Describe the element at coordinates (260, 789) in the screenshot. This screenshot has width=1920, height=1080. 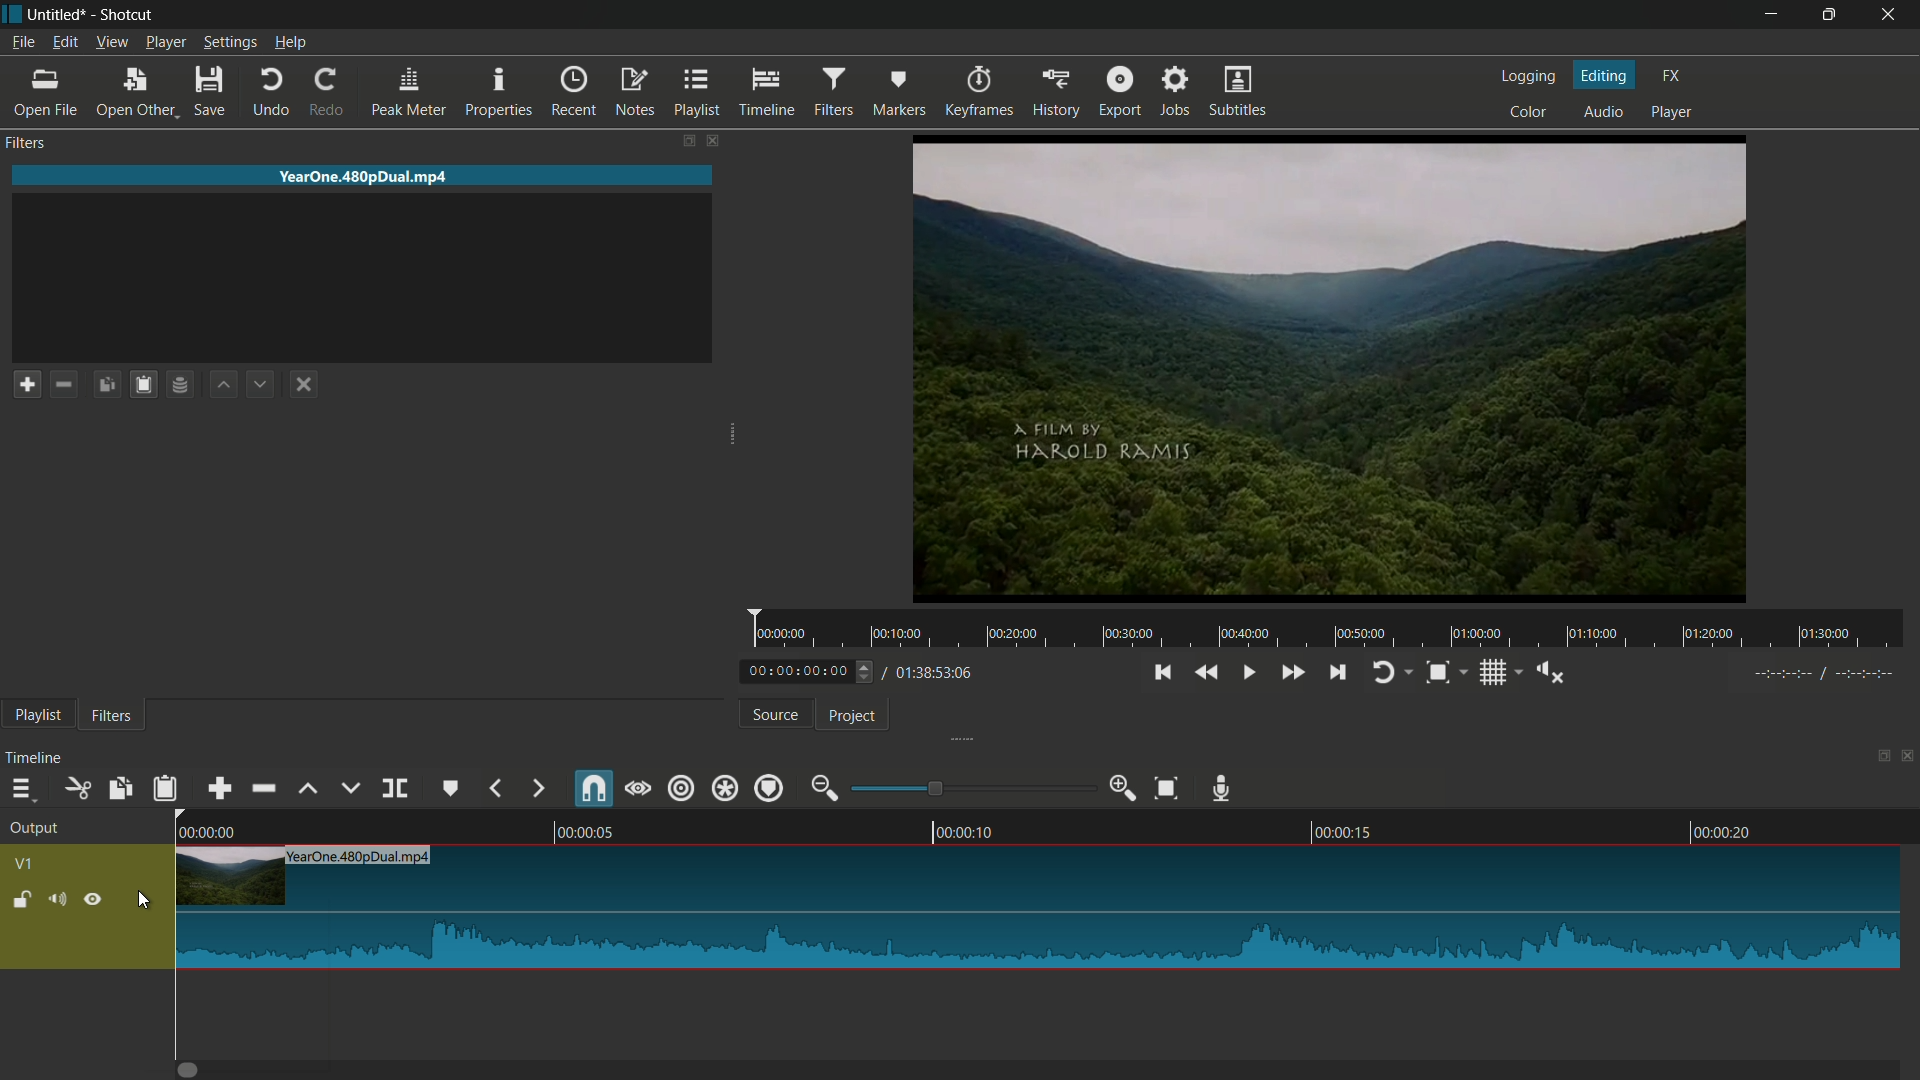
I see `ripple delete` at that location.